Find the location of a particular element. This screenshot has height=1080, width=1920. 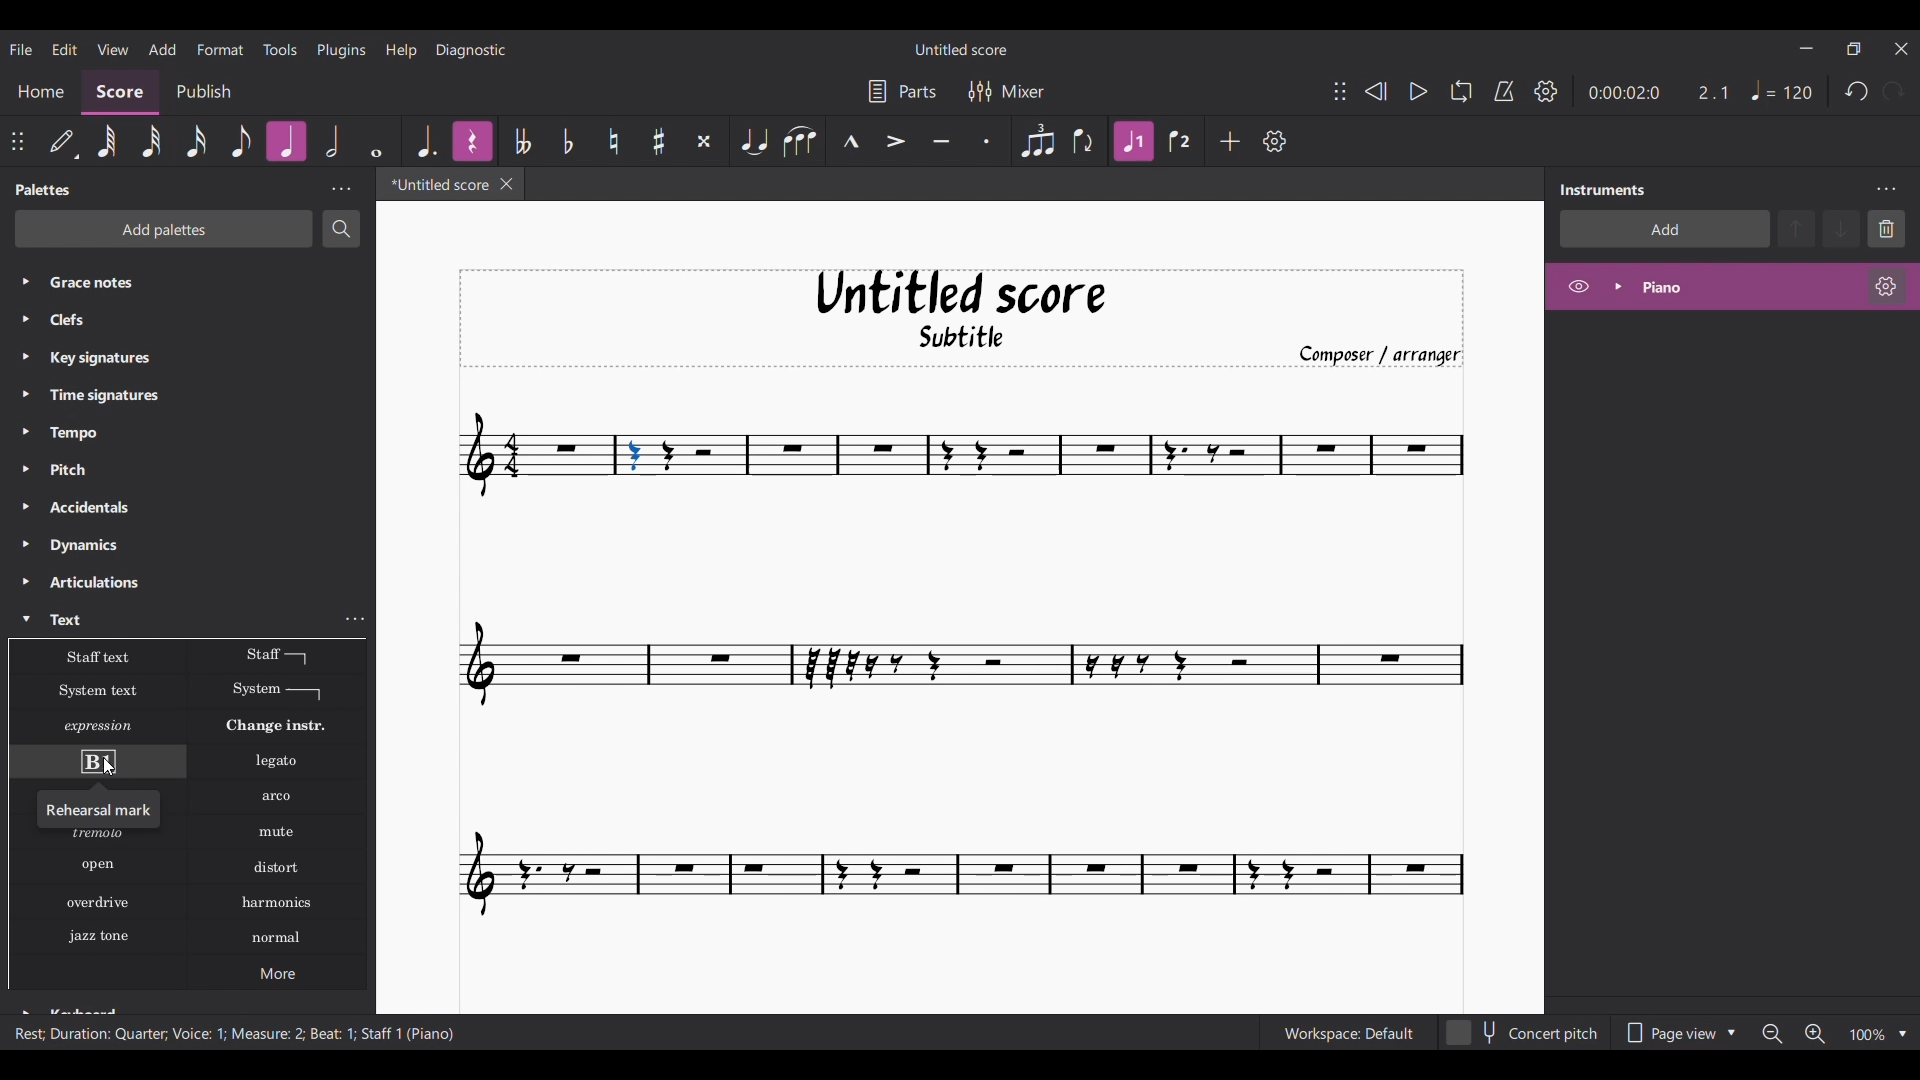

Add instrument is located at coordinates (1666, 229).